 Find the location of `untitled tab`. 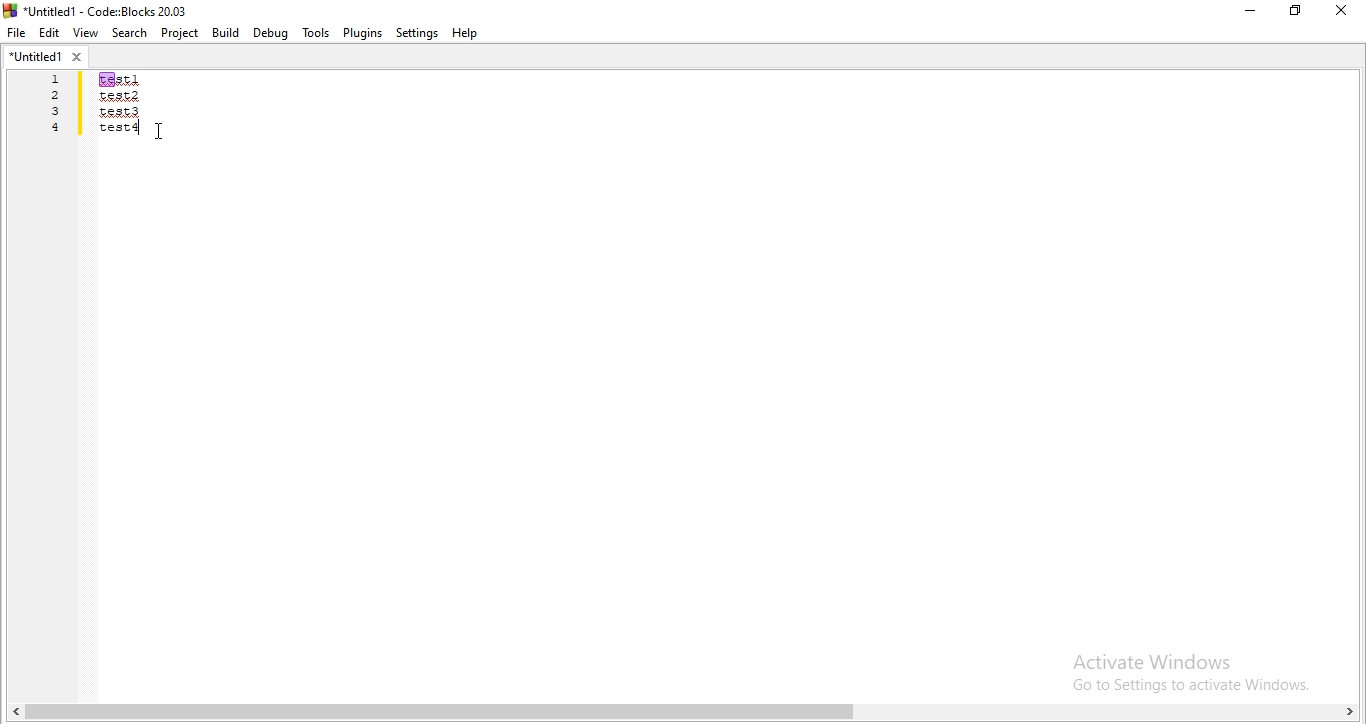

untitled tab is located at coordinates (42, 58).